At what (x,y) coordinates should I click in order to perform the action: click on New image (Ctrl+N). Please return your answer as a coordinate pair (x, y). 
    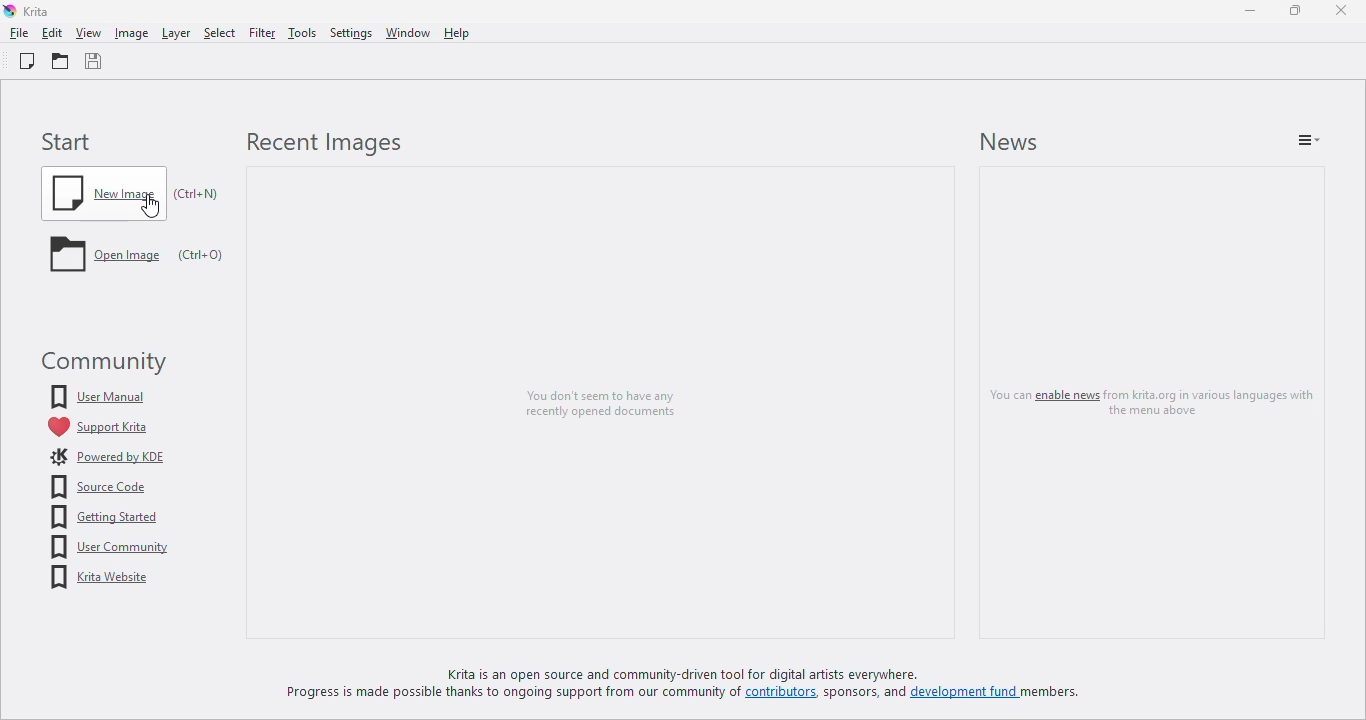
    Looking at the image, I should click on (137, 192).